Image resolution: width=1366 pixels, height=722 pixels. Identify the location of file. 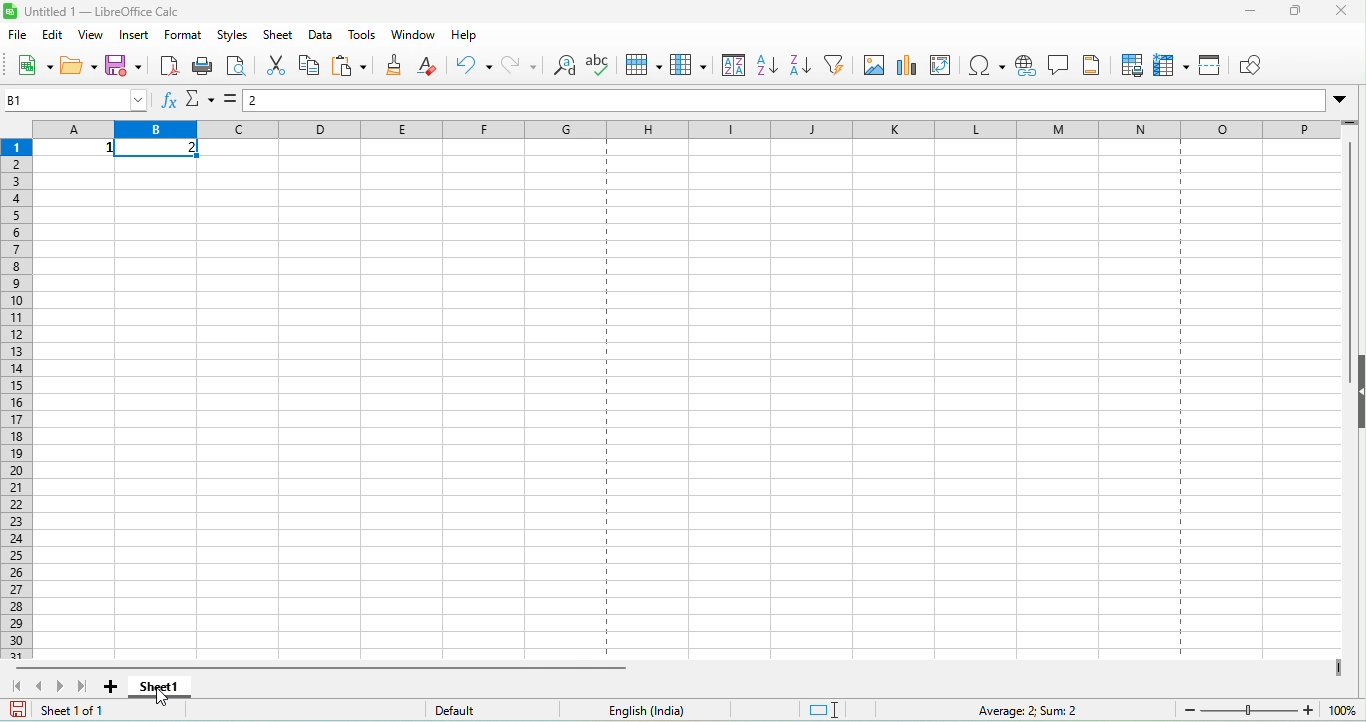
(18, 35).